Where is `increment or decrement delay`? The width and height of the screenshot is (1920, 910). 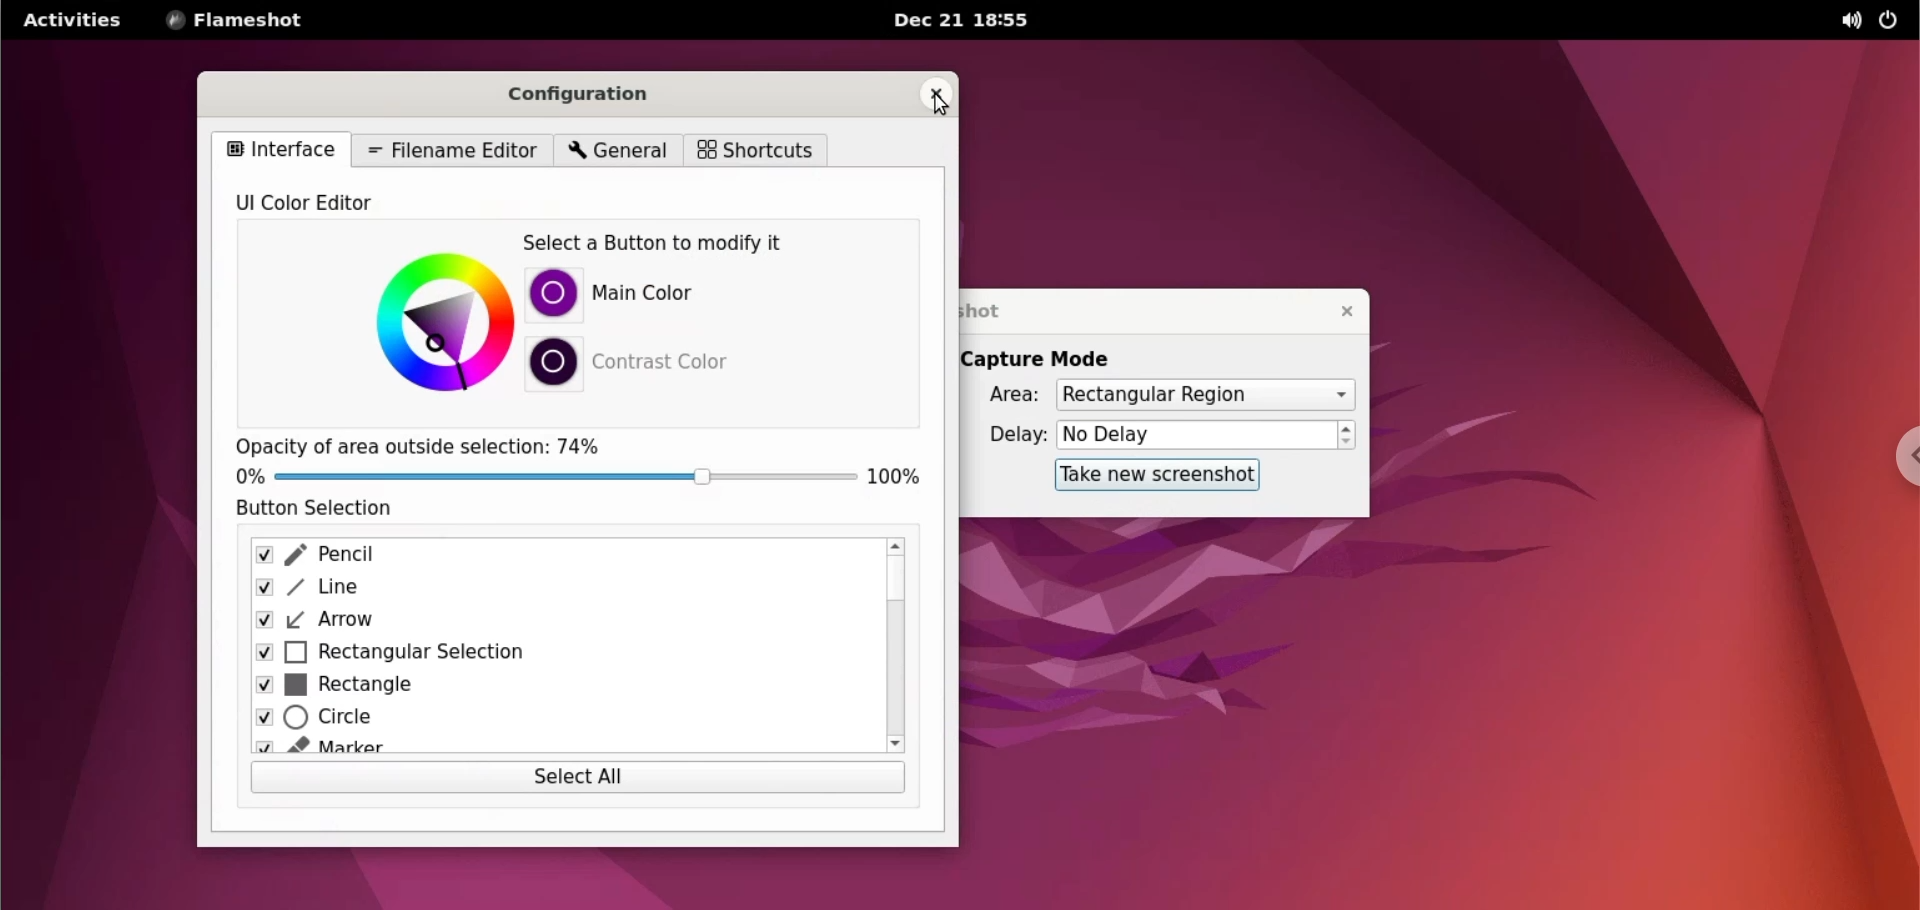 increment or decrement delay is located at coordinates (1347, 436).